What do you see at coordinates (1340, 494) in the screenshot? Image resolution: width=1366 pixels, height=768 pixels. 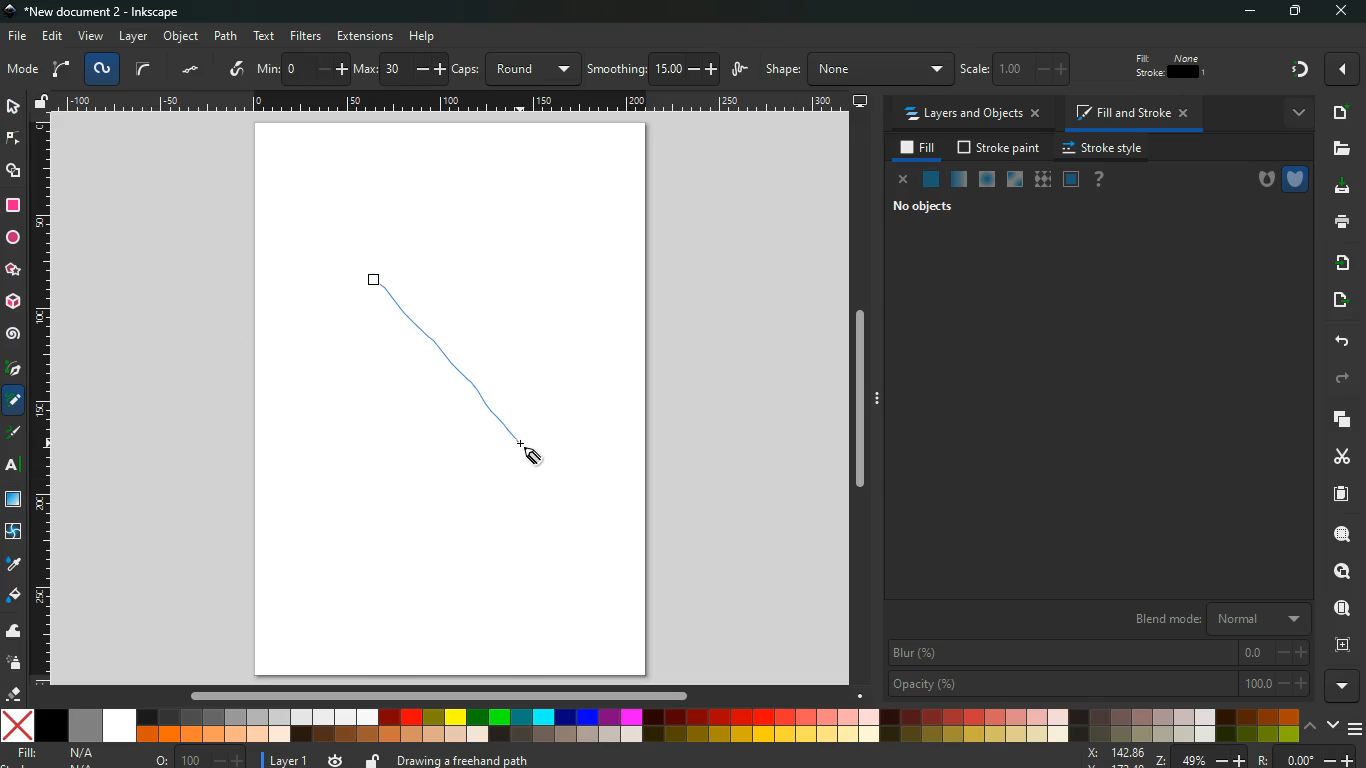 I see `paper` at bounding box center [1340, 494].